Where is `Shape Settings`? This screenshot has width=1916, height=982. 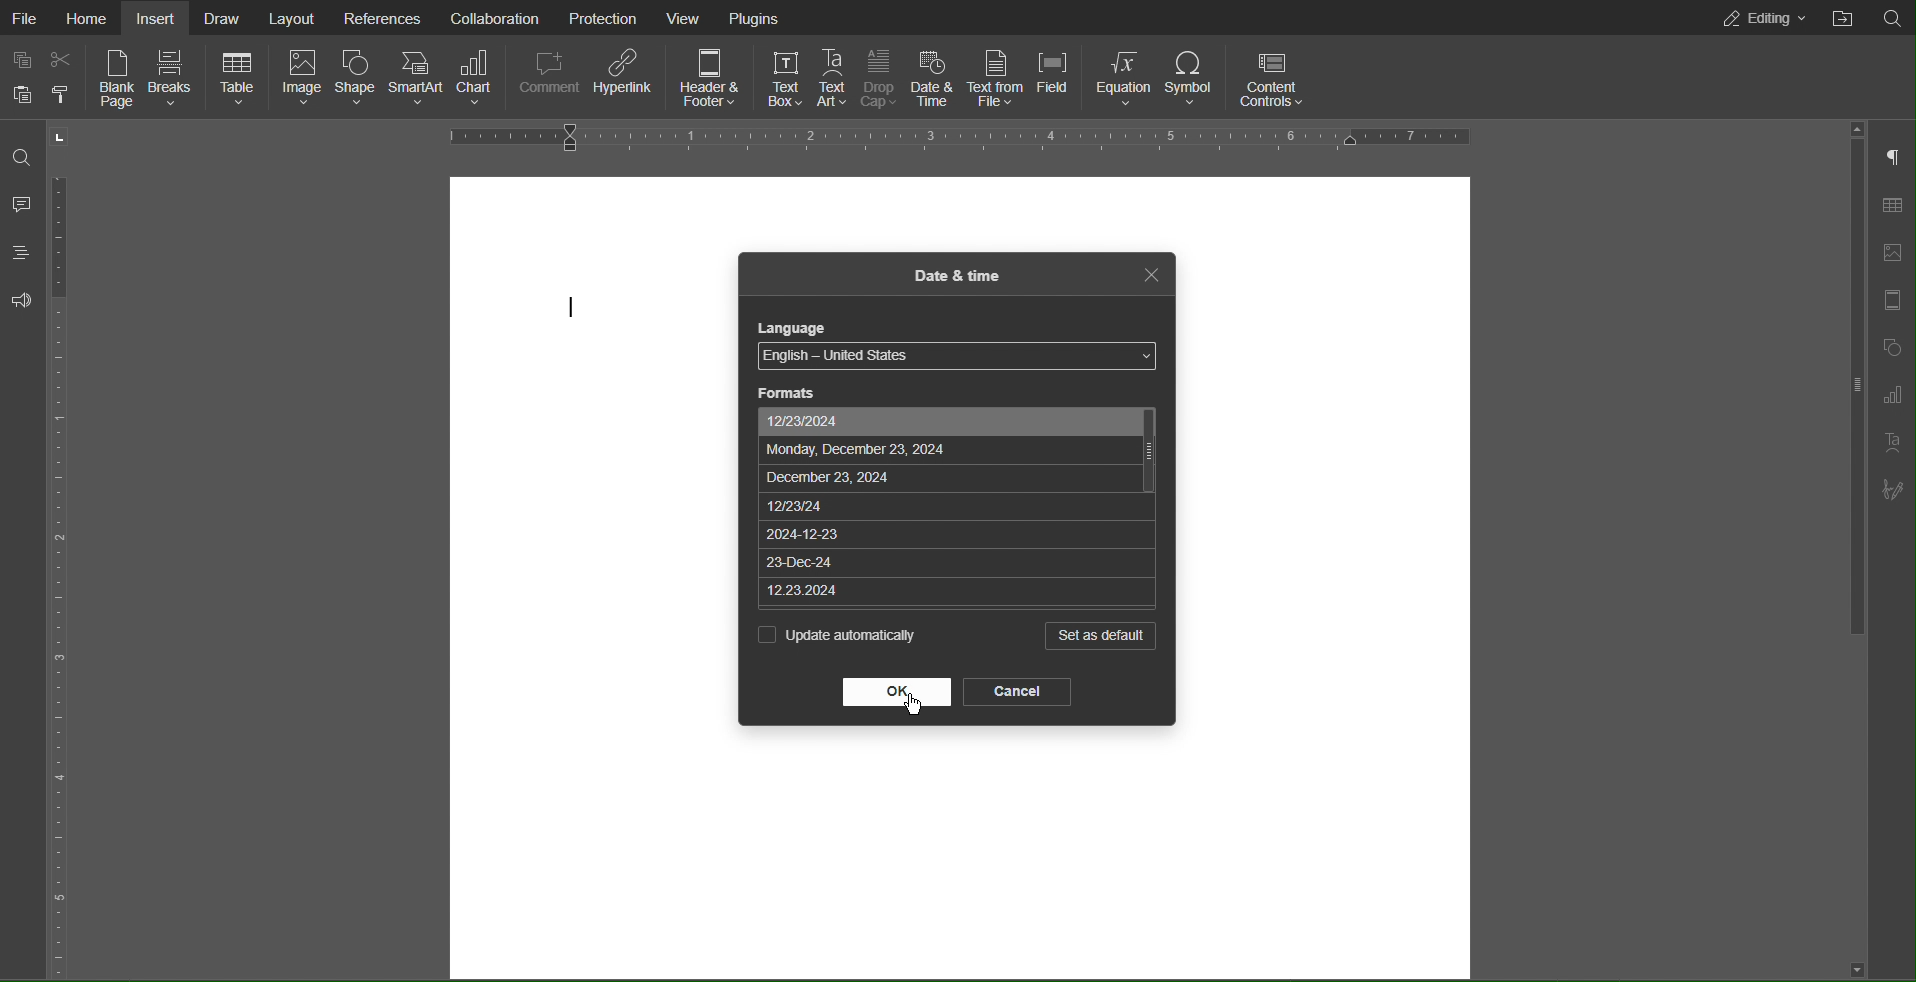
Shape Settings is located at coordinates (1896, 350).